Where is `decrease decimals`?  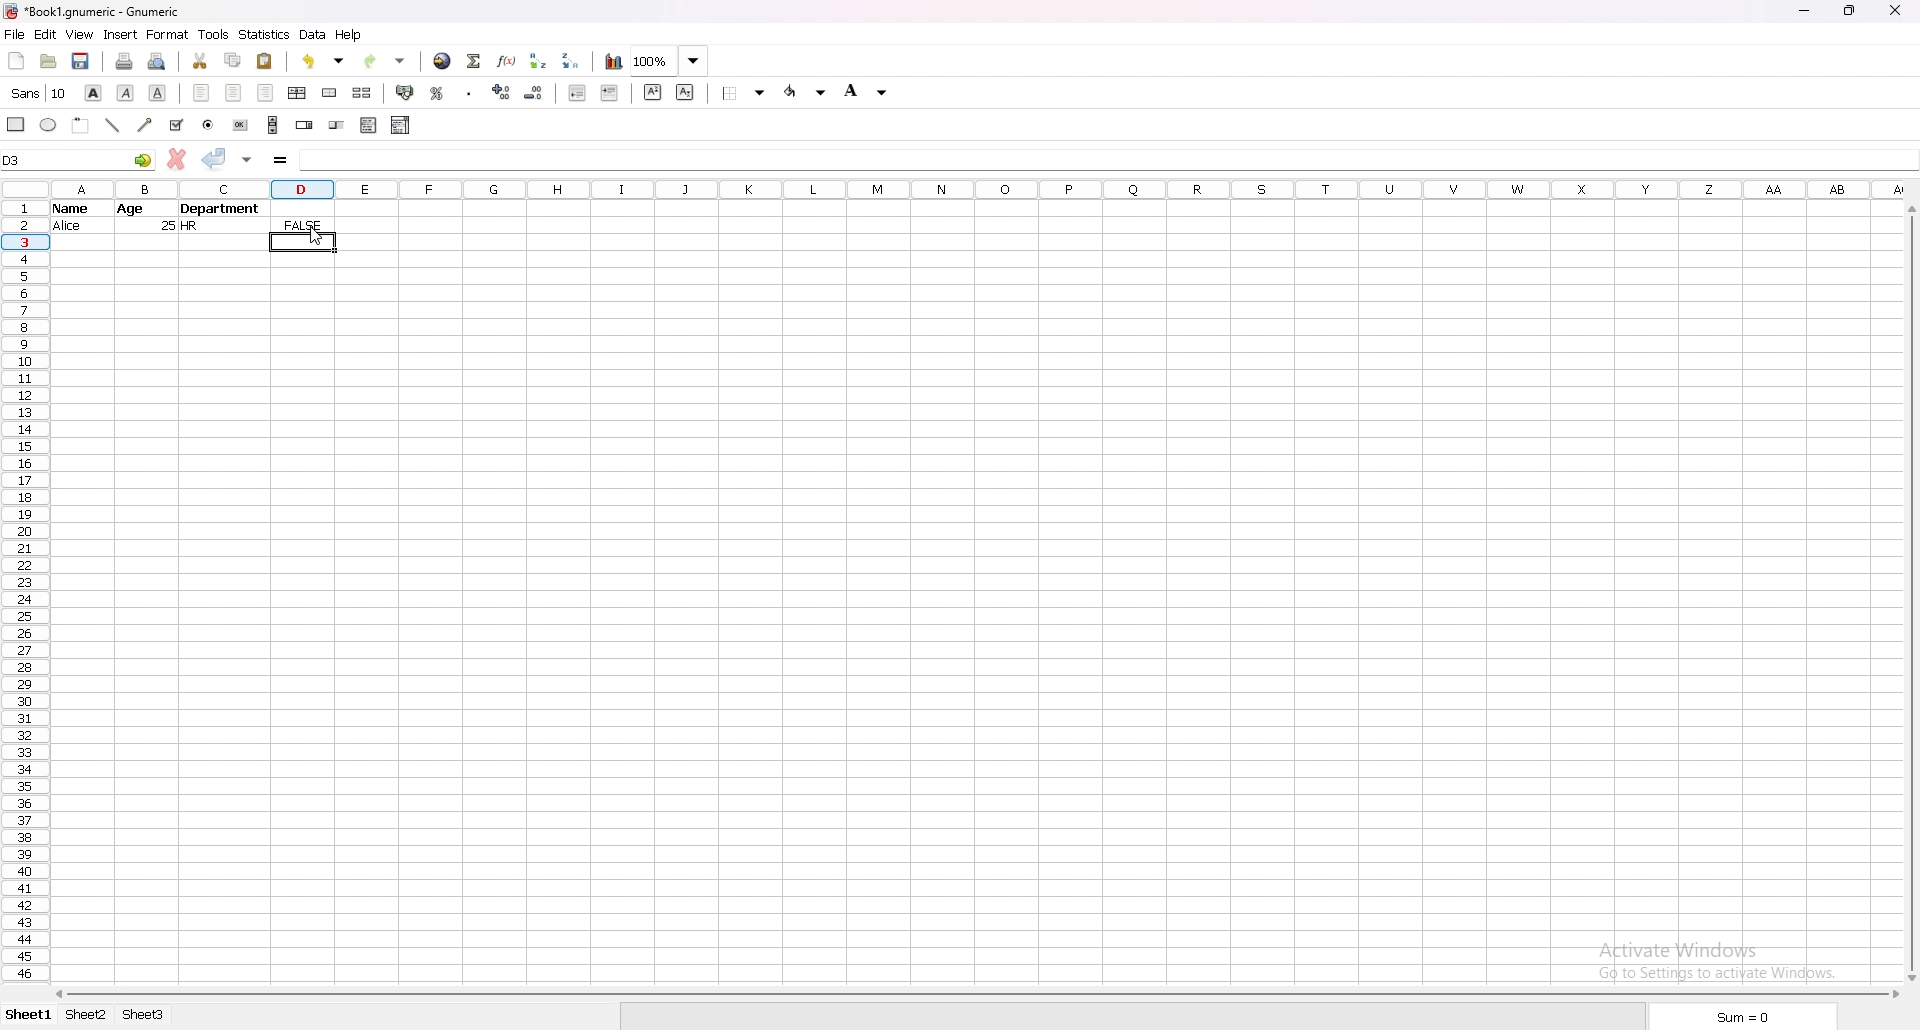 decrease decimals is located at coordinates (534, 92).